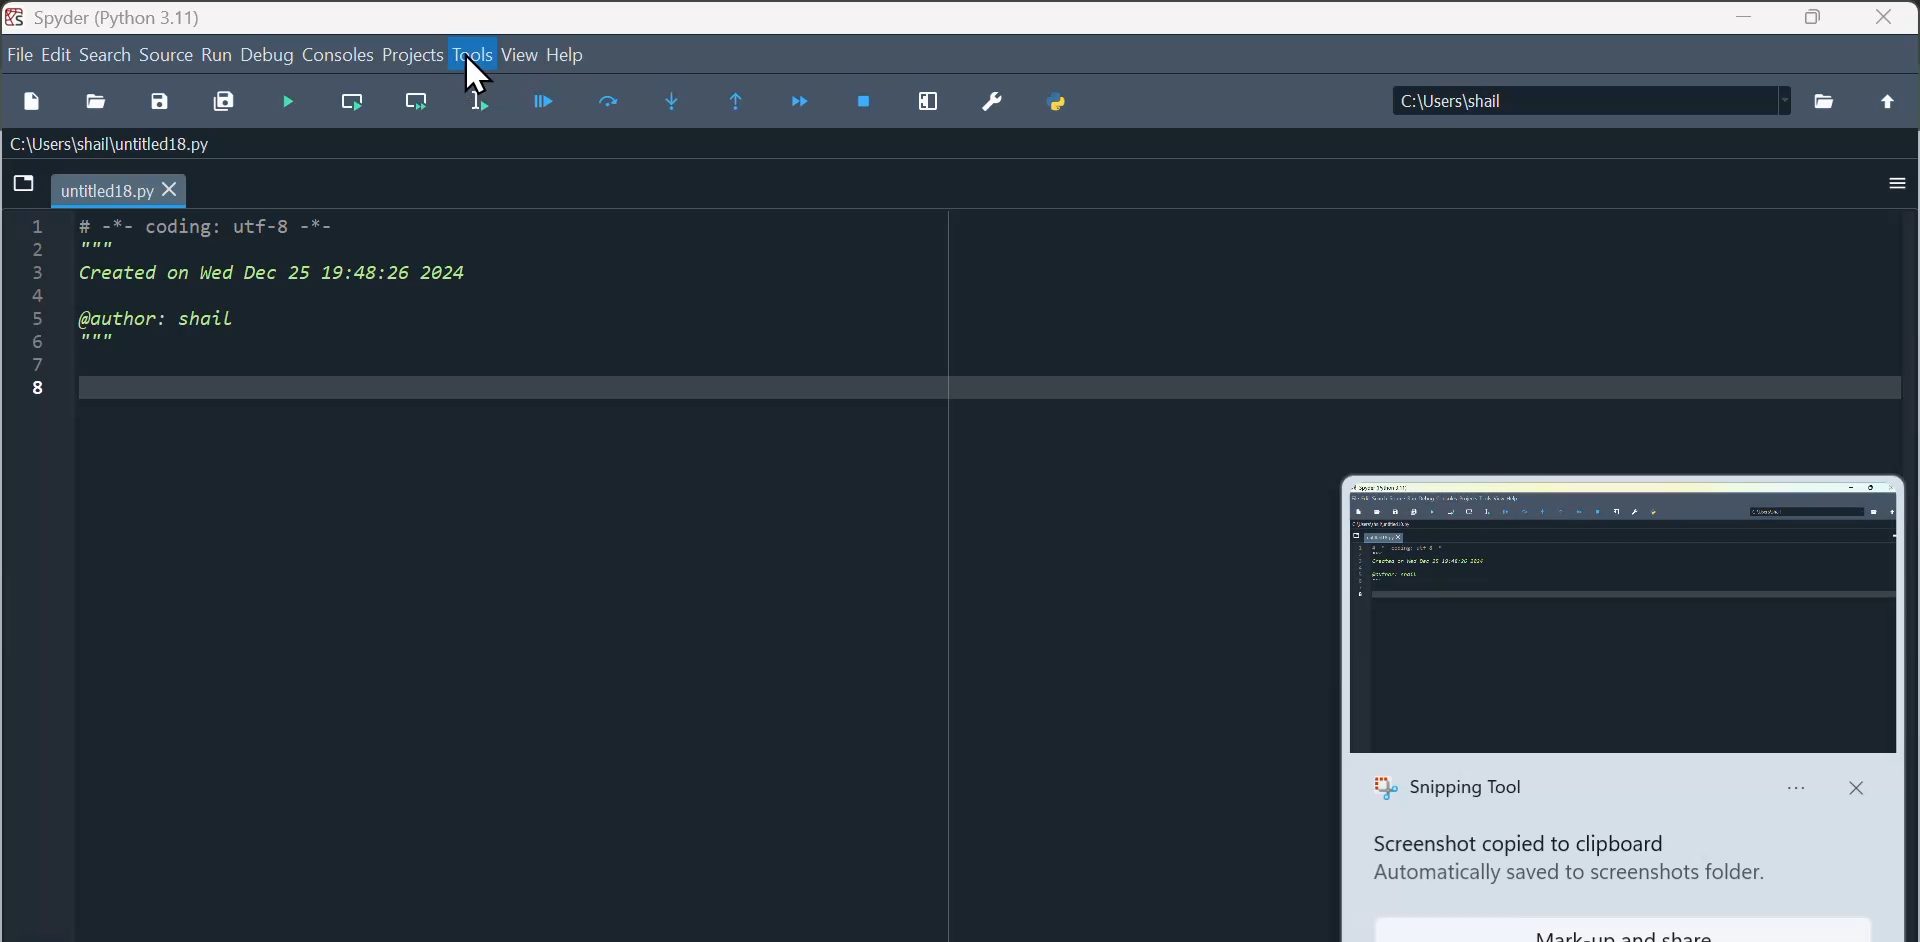 The width and height of the screenshot is (1920, 942). What do you see at coordinates (992, 103) in the screenshot?
I see `Preferences` at bounding box center [992, 103].